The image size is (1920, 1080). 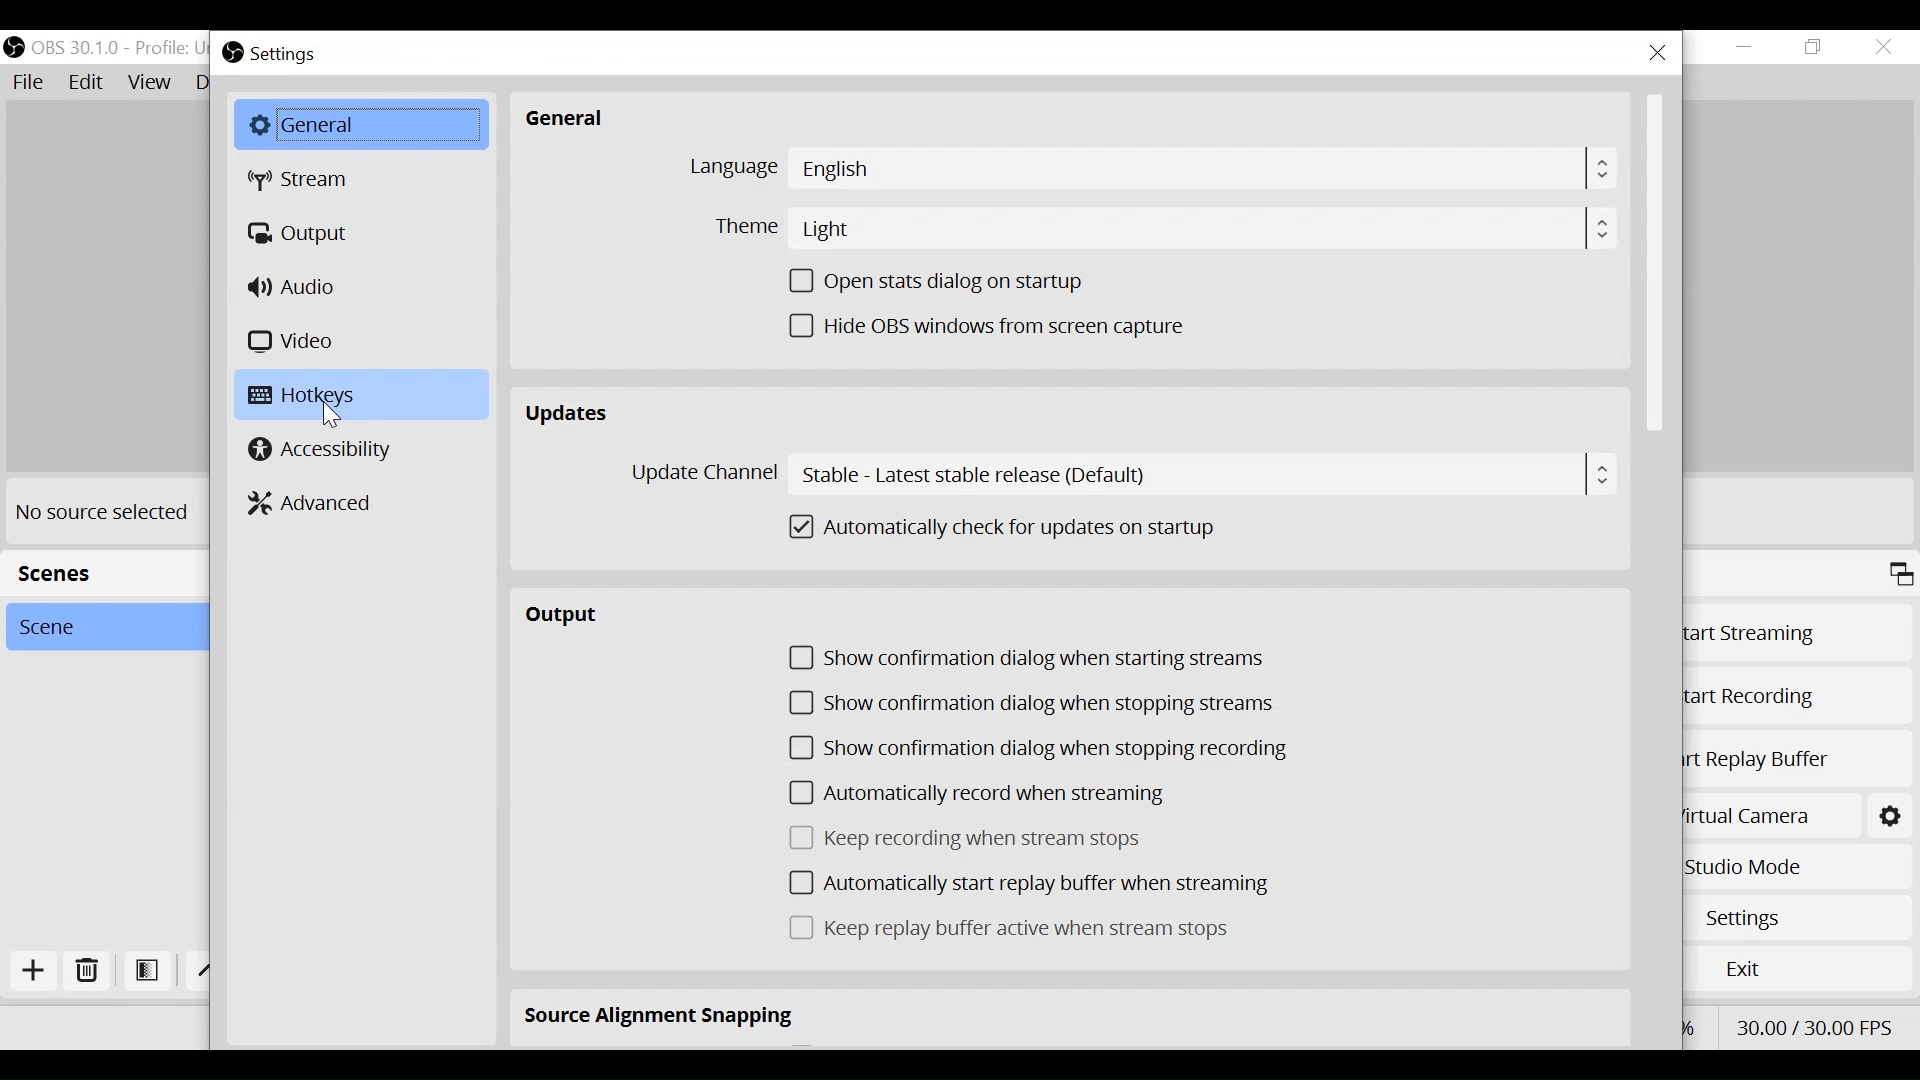 What do you see at coordinates (97, 626) in the screenshot?
I see `Scene ` at bounding box center [97, 626].